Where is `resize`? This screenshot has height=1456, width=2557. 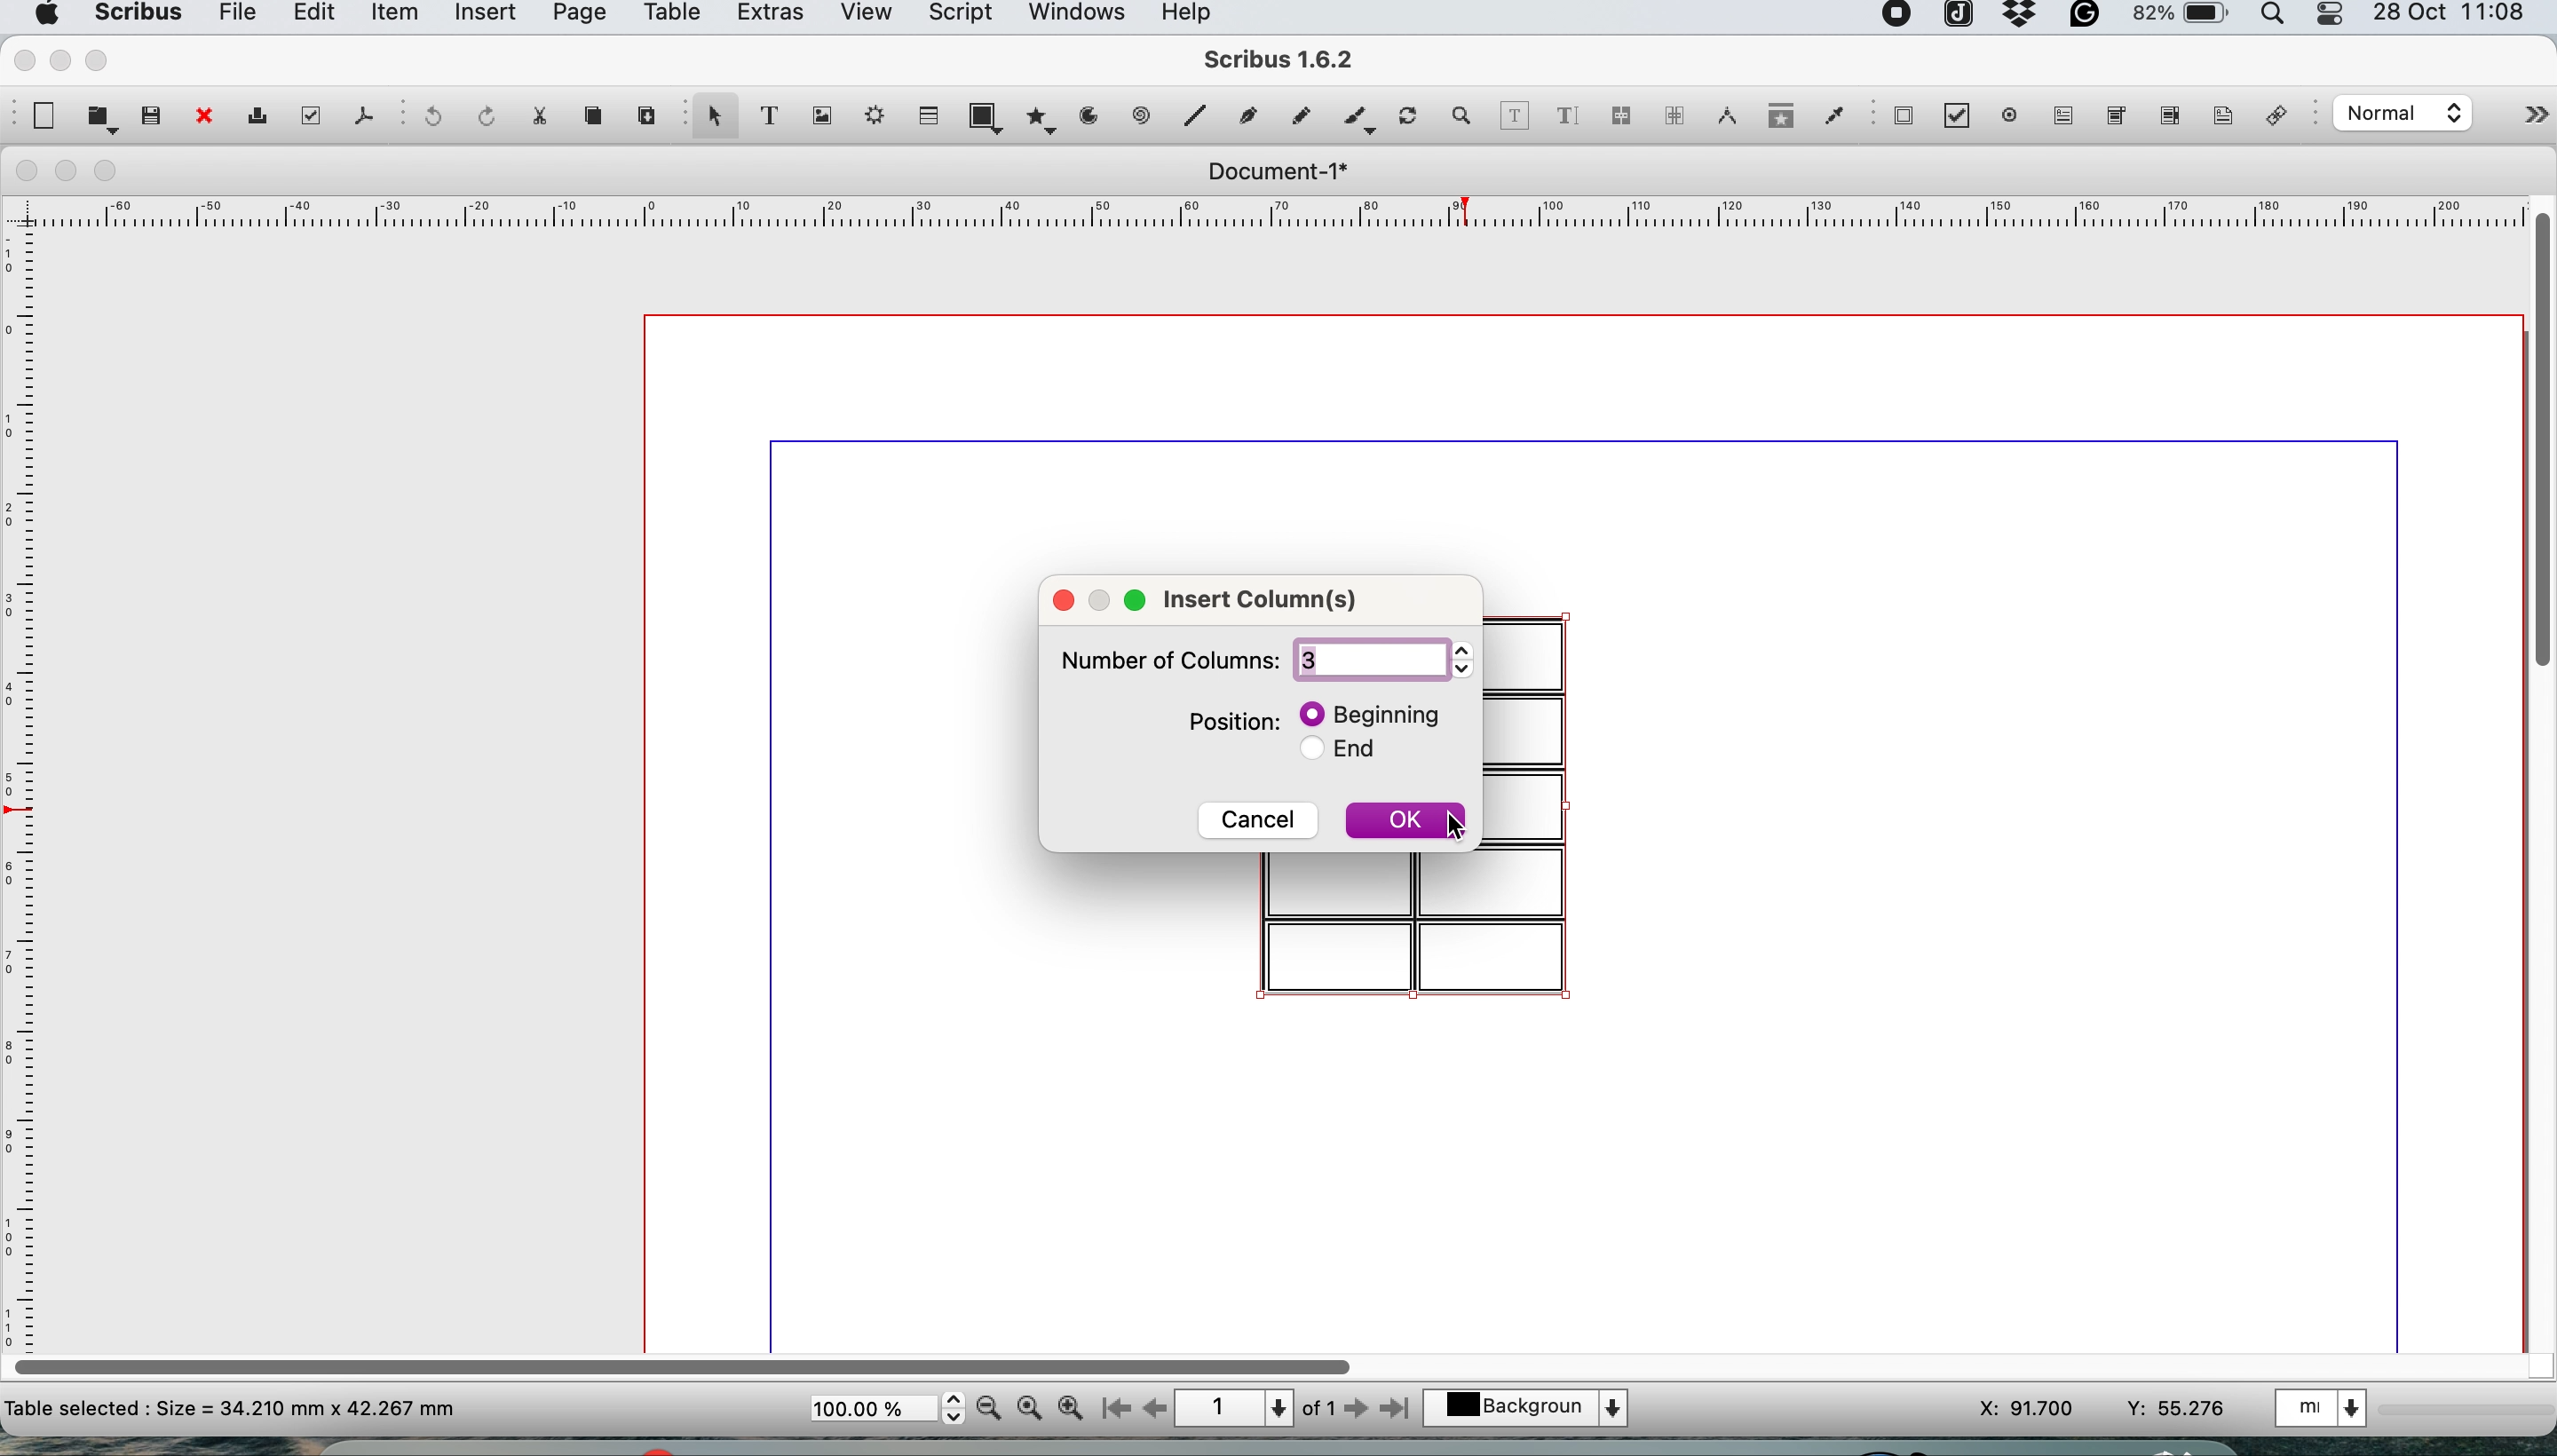 resize is located at coordinates (1104, 601).